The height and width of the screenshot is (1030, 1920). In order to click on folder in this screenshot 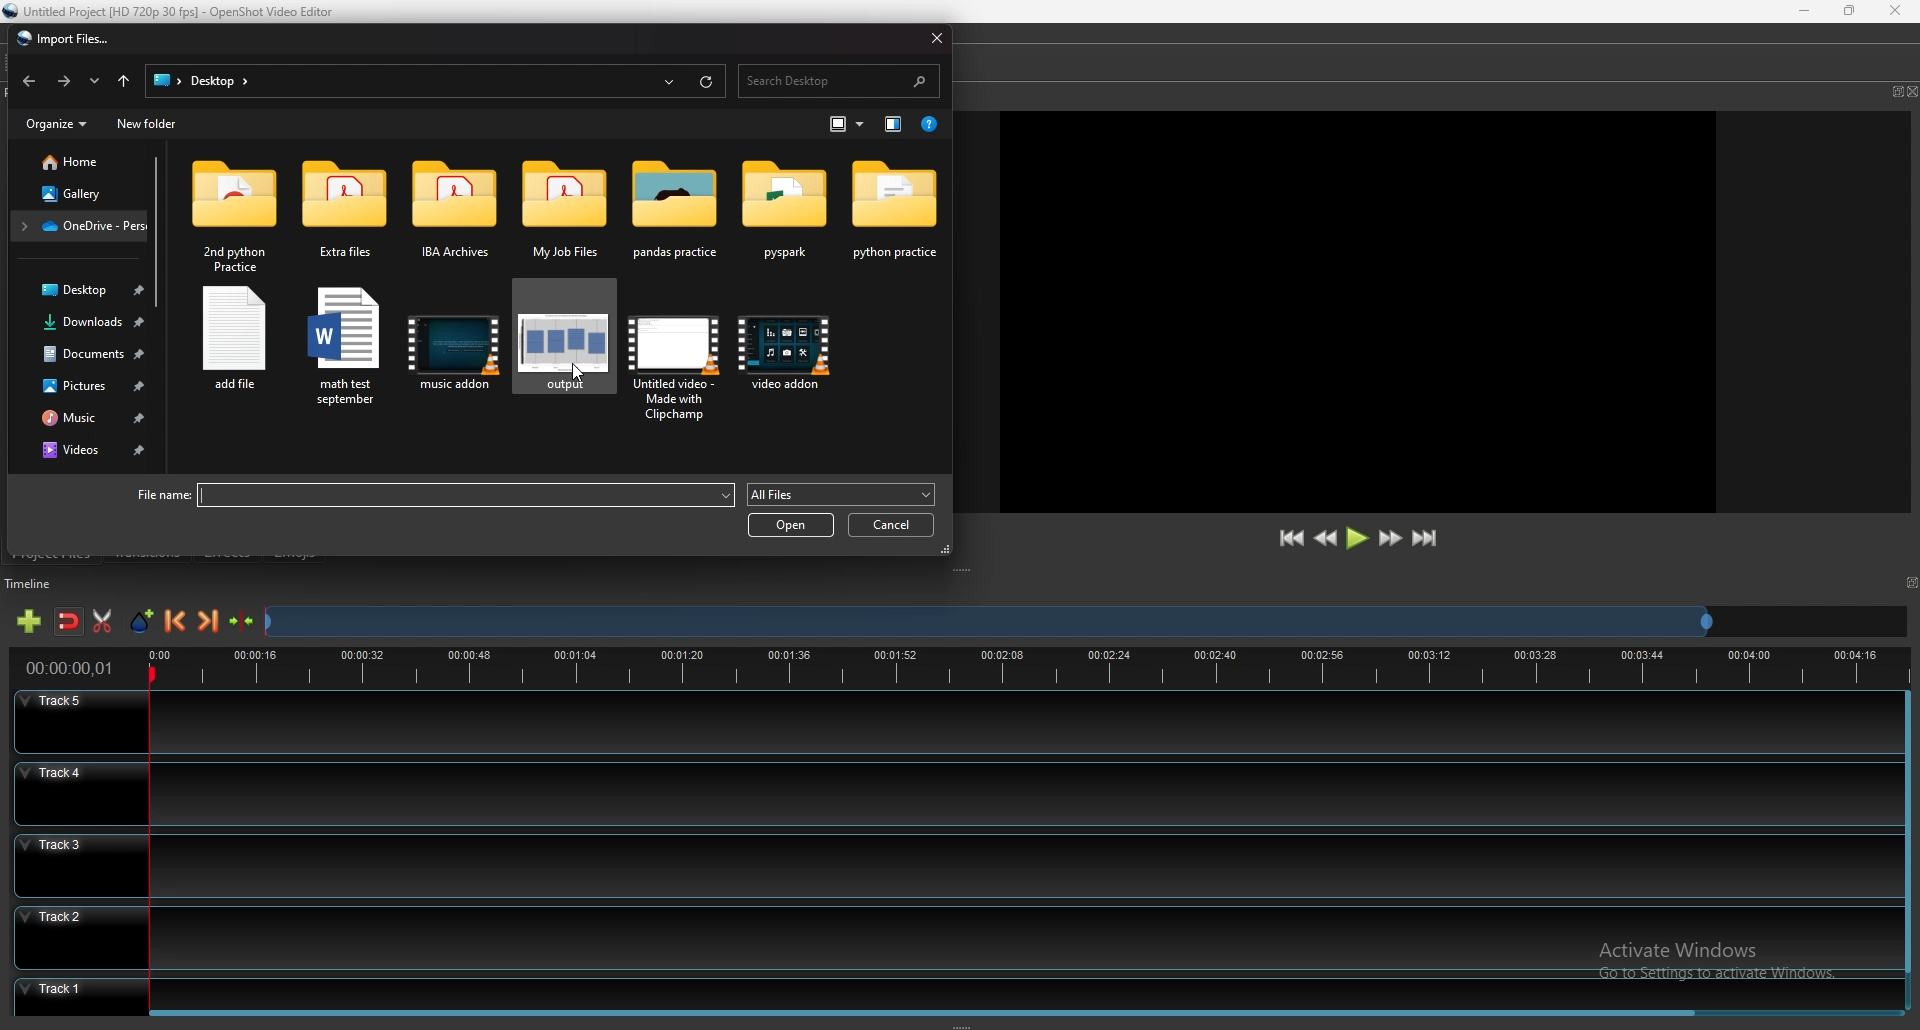, I will do `click(456, 214)`.